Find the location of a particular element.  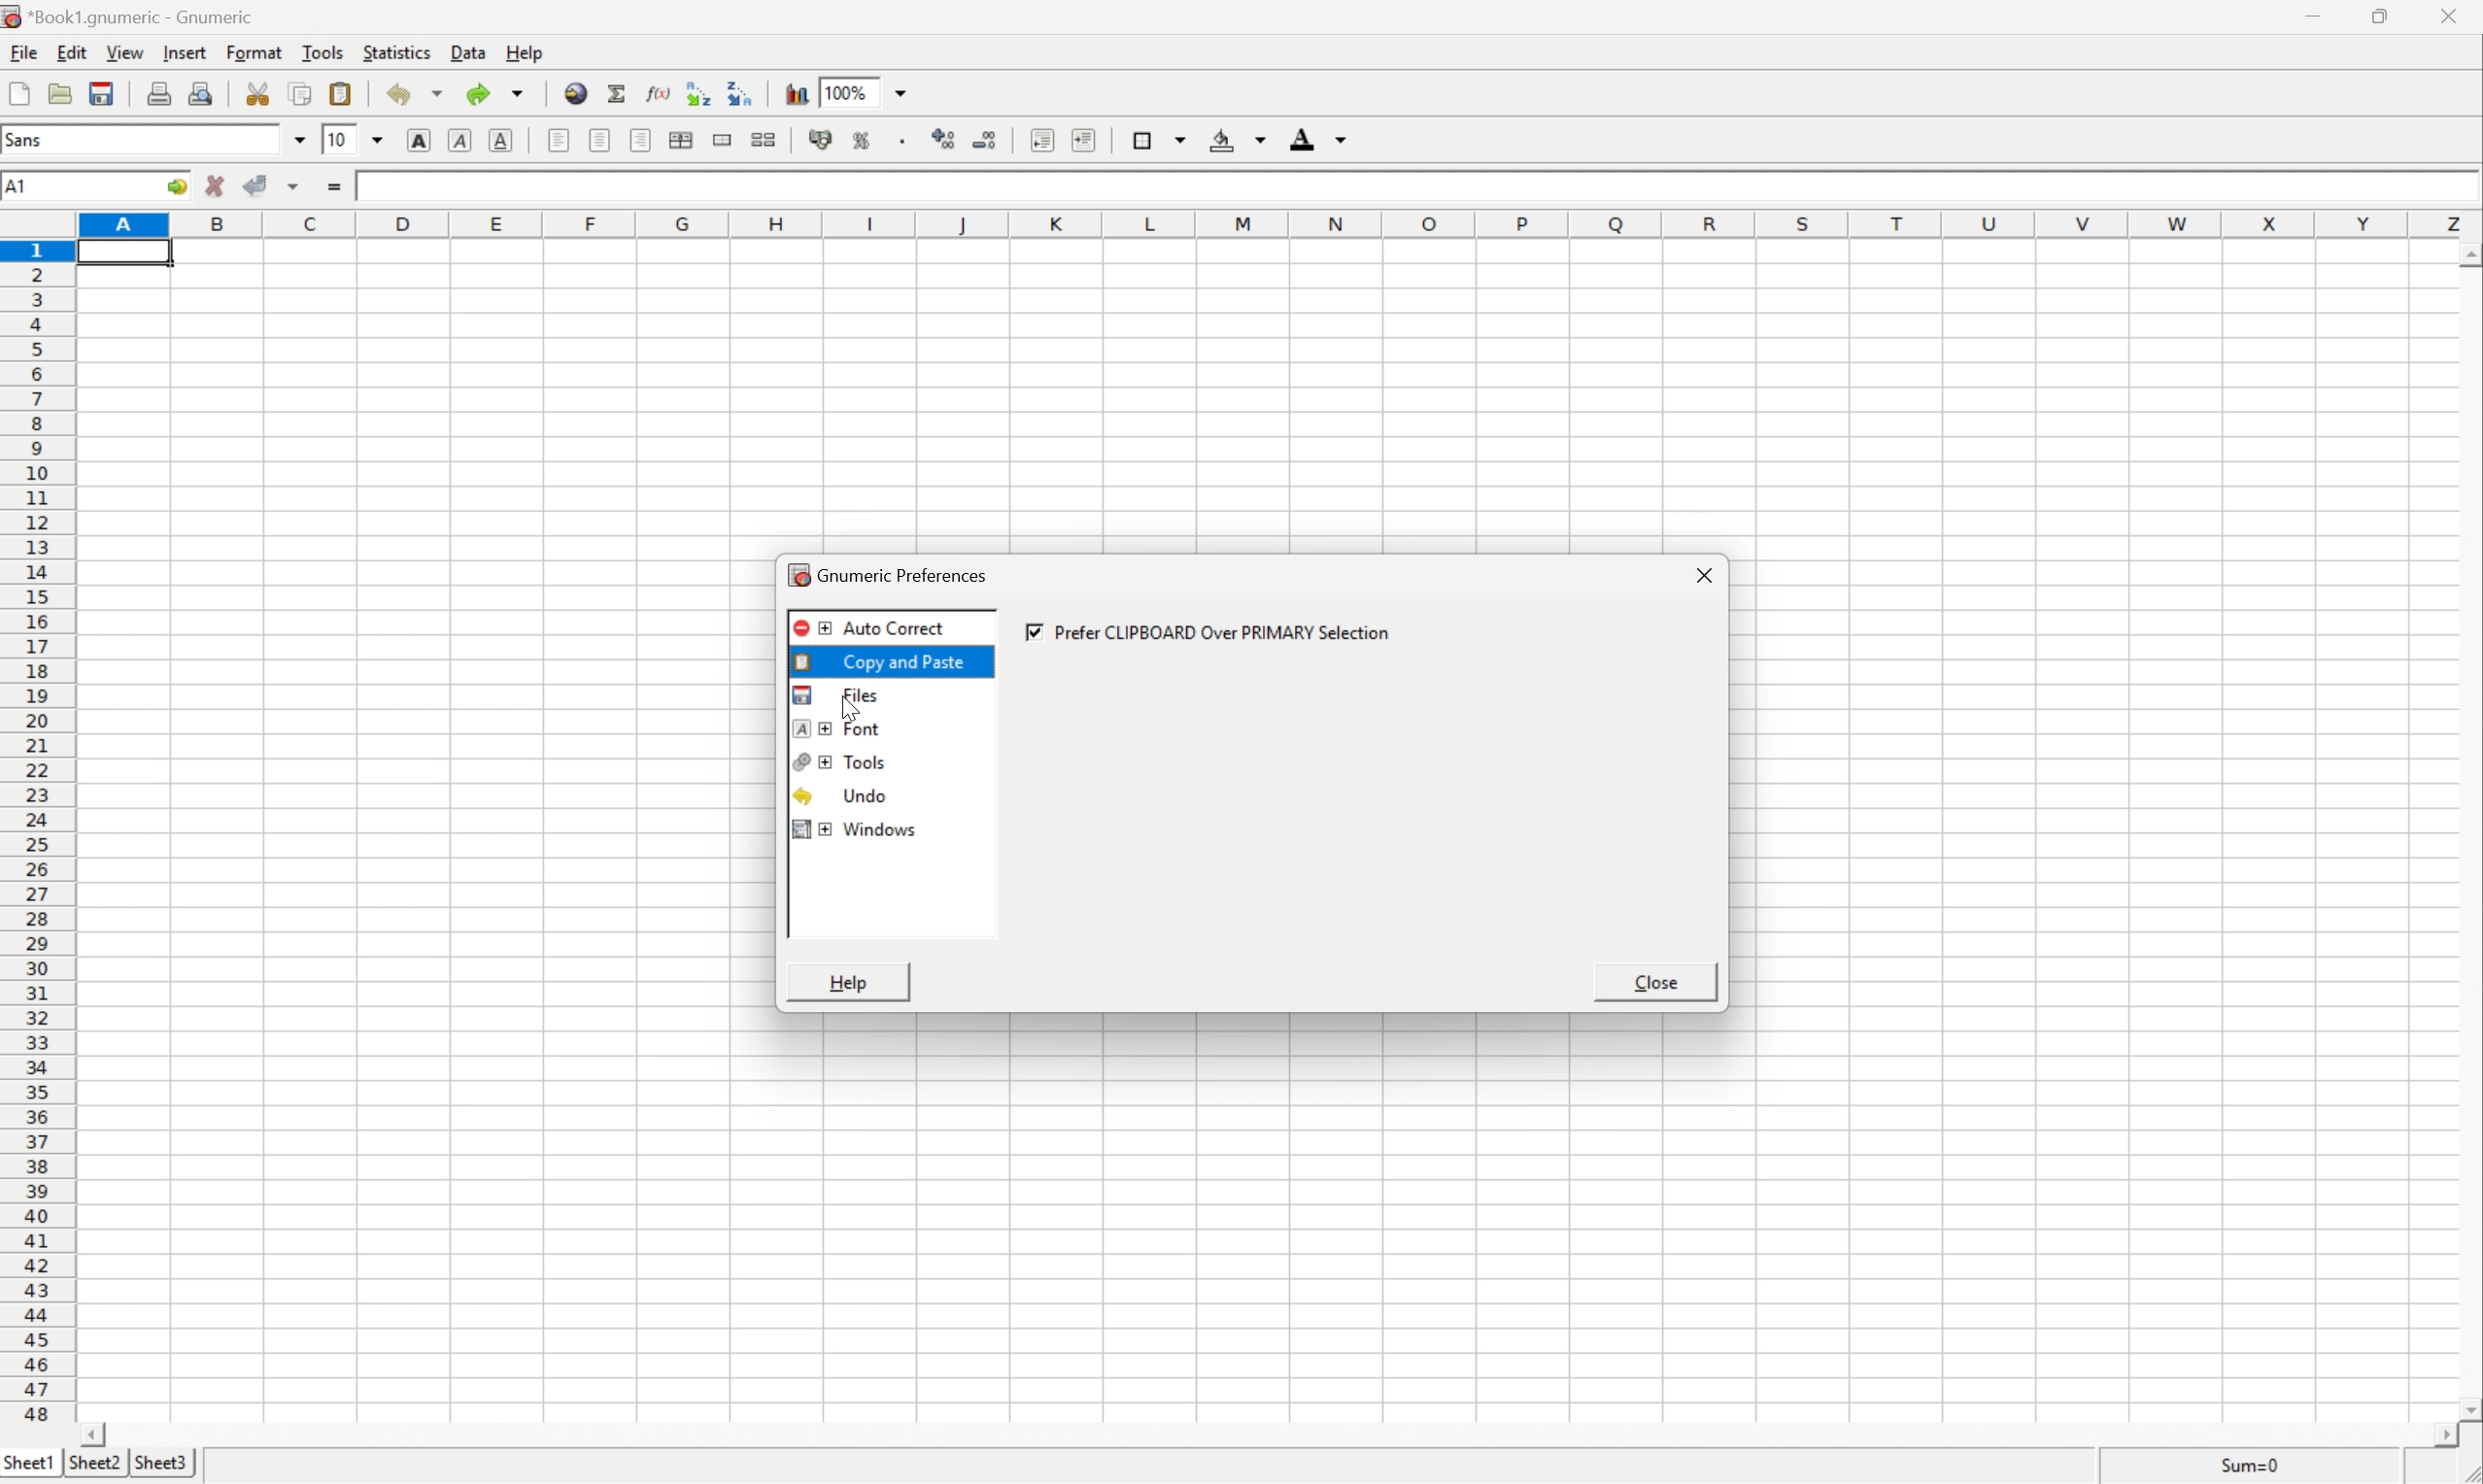

scroll right is located at coordinates (2427, 1435).